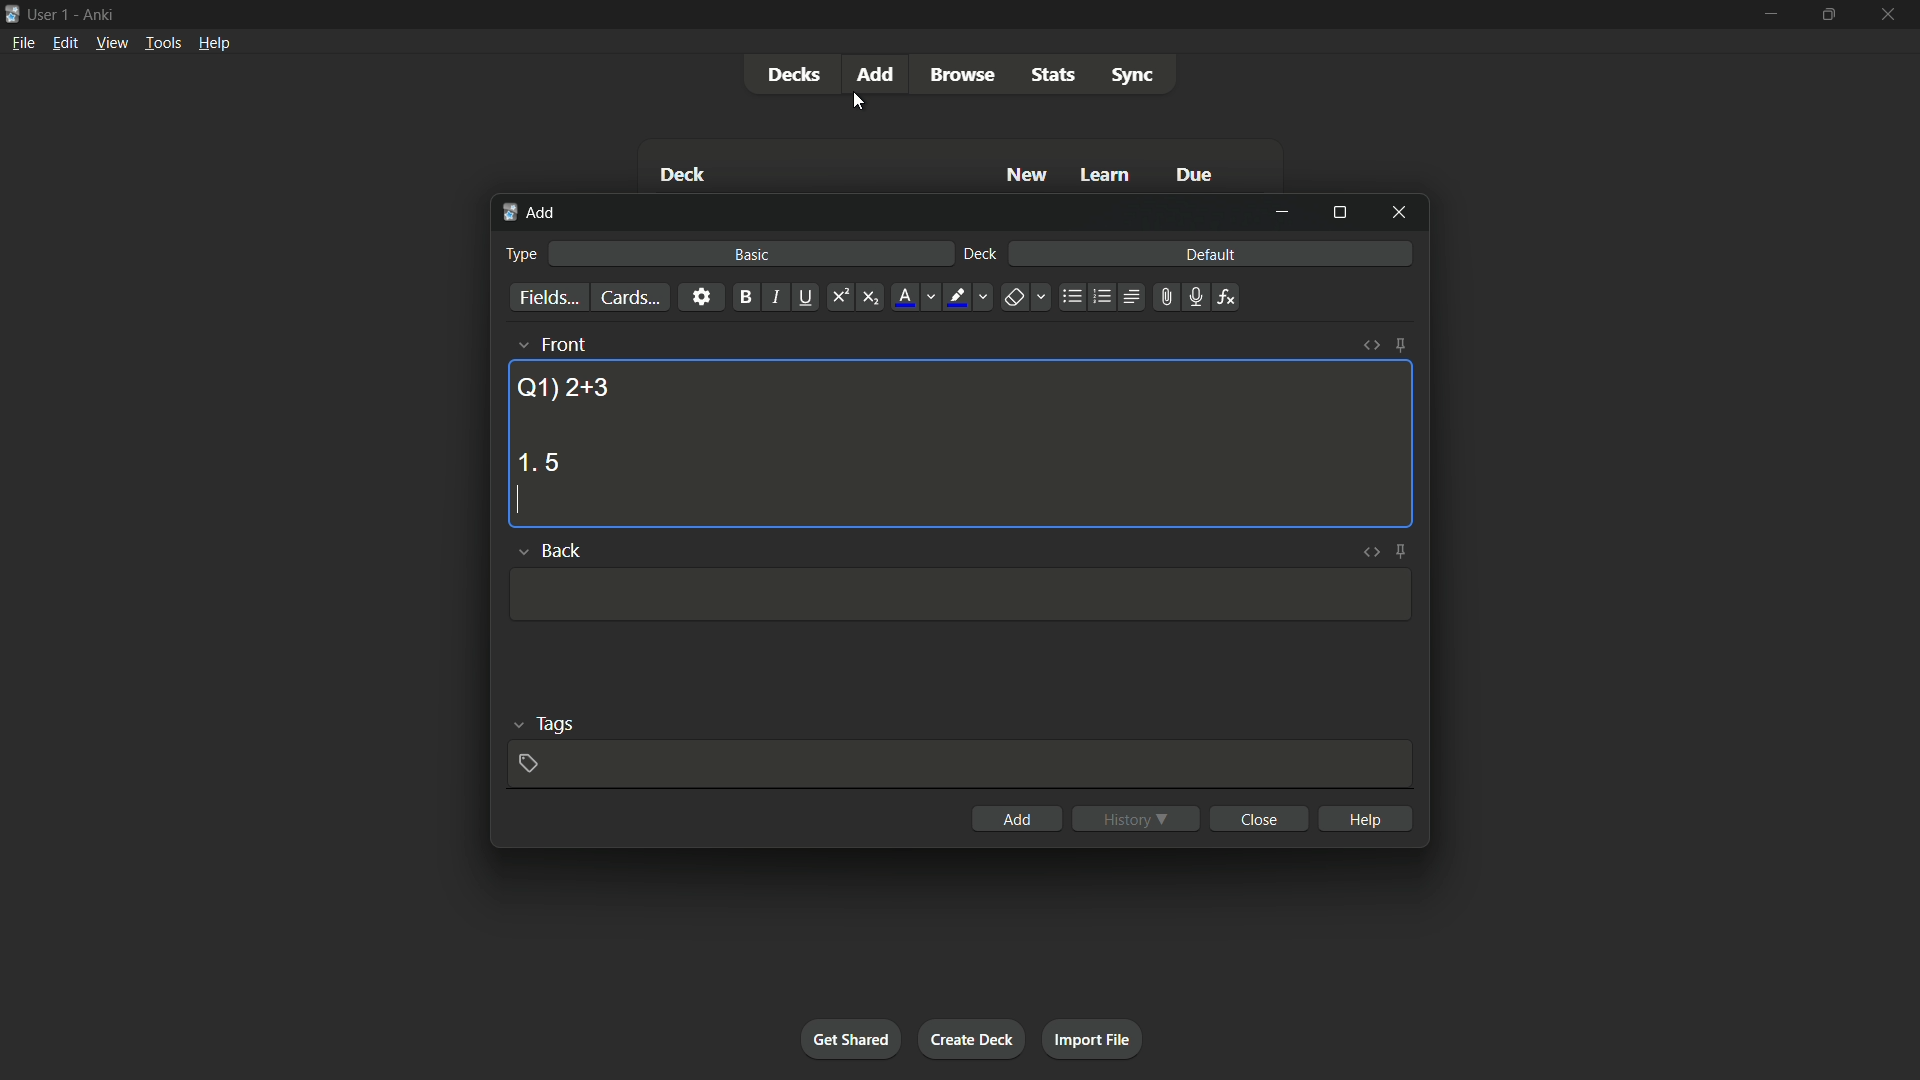 Image resolution: width=1920 pixels, height=1080 pixels. Describe the element at coordinates (1282, 212) in the screenshot. I see `minimize` at that location.